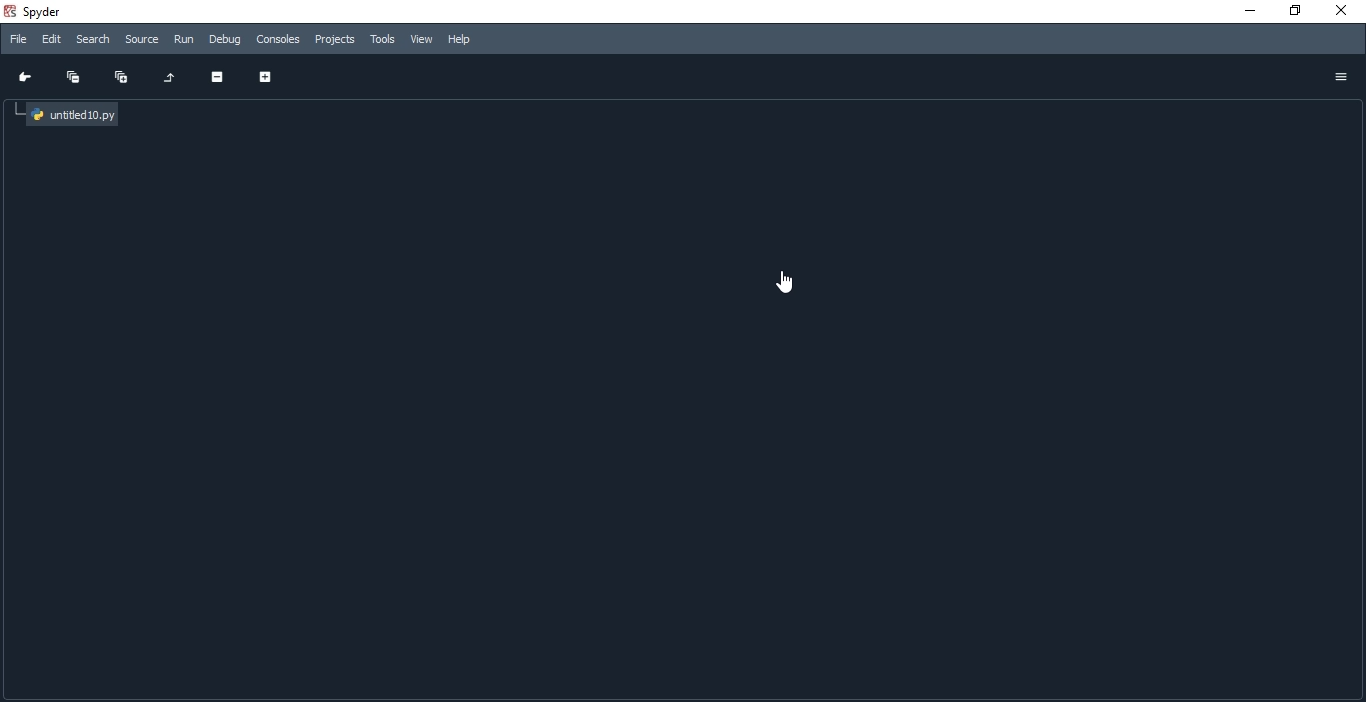 Image resolution: width=1366 pixels, height=702 pixels. What do you see at coordinates (168, 78) in the screenshot?
I see `Restore original tree layout` at bounding box center [168, 78].